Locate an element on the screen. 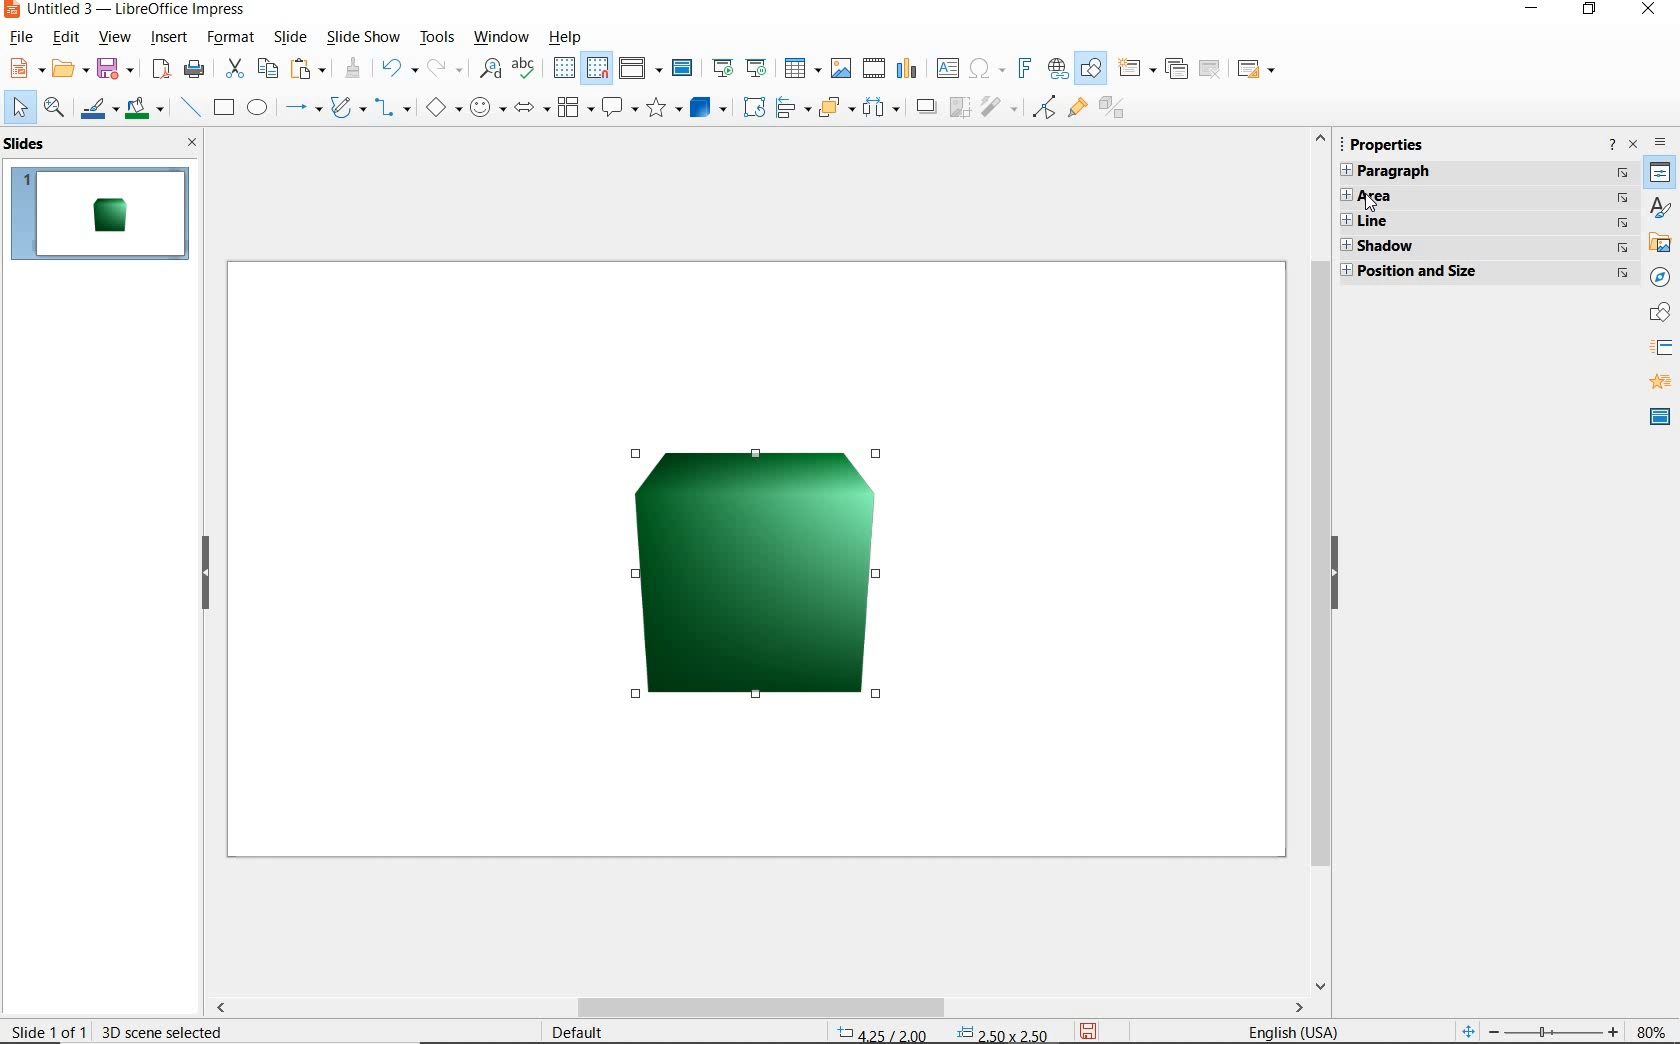 This screenshot has width=1680, height=1044. MINIMIZE is located at coordinates (1536, 8).